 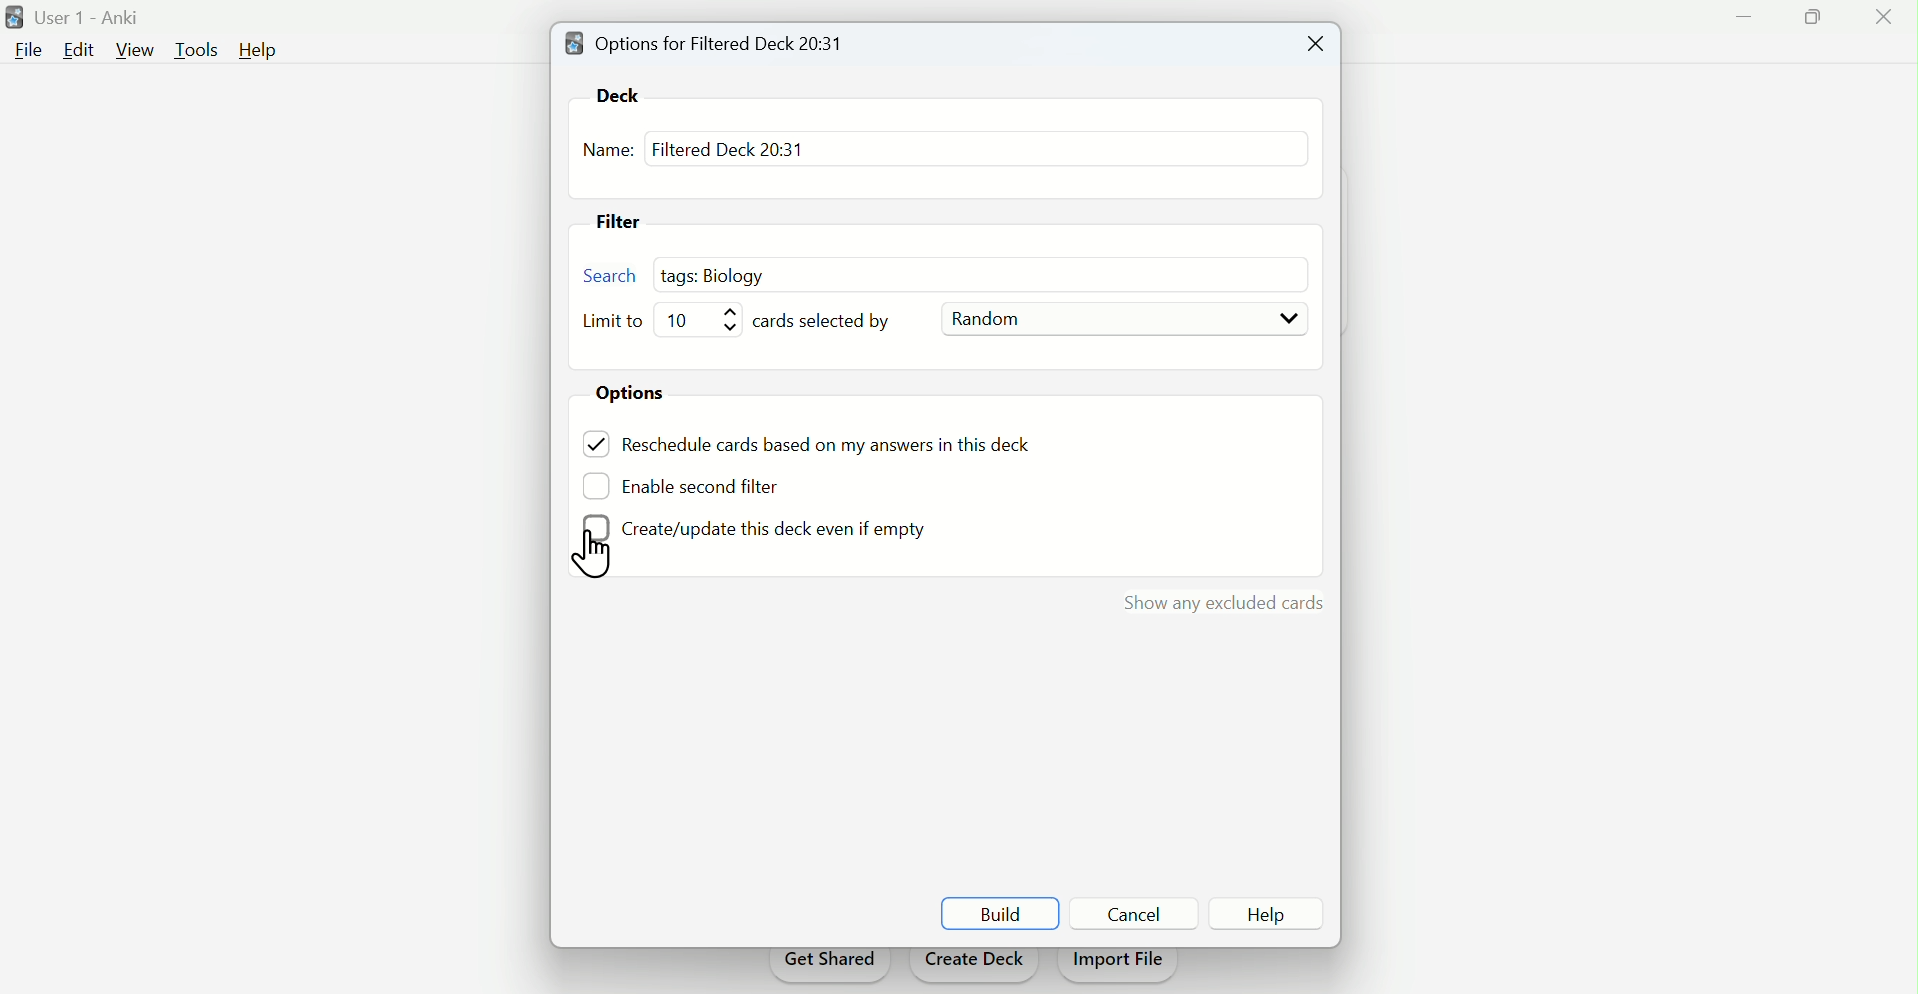 What do you see at coordinates (136, 50) in the screenshot?
I see `View` at bounding box center [136, 50].